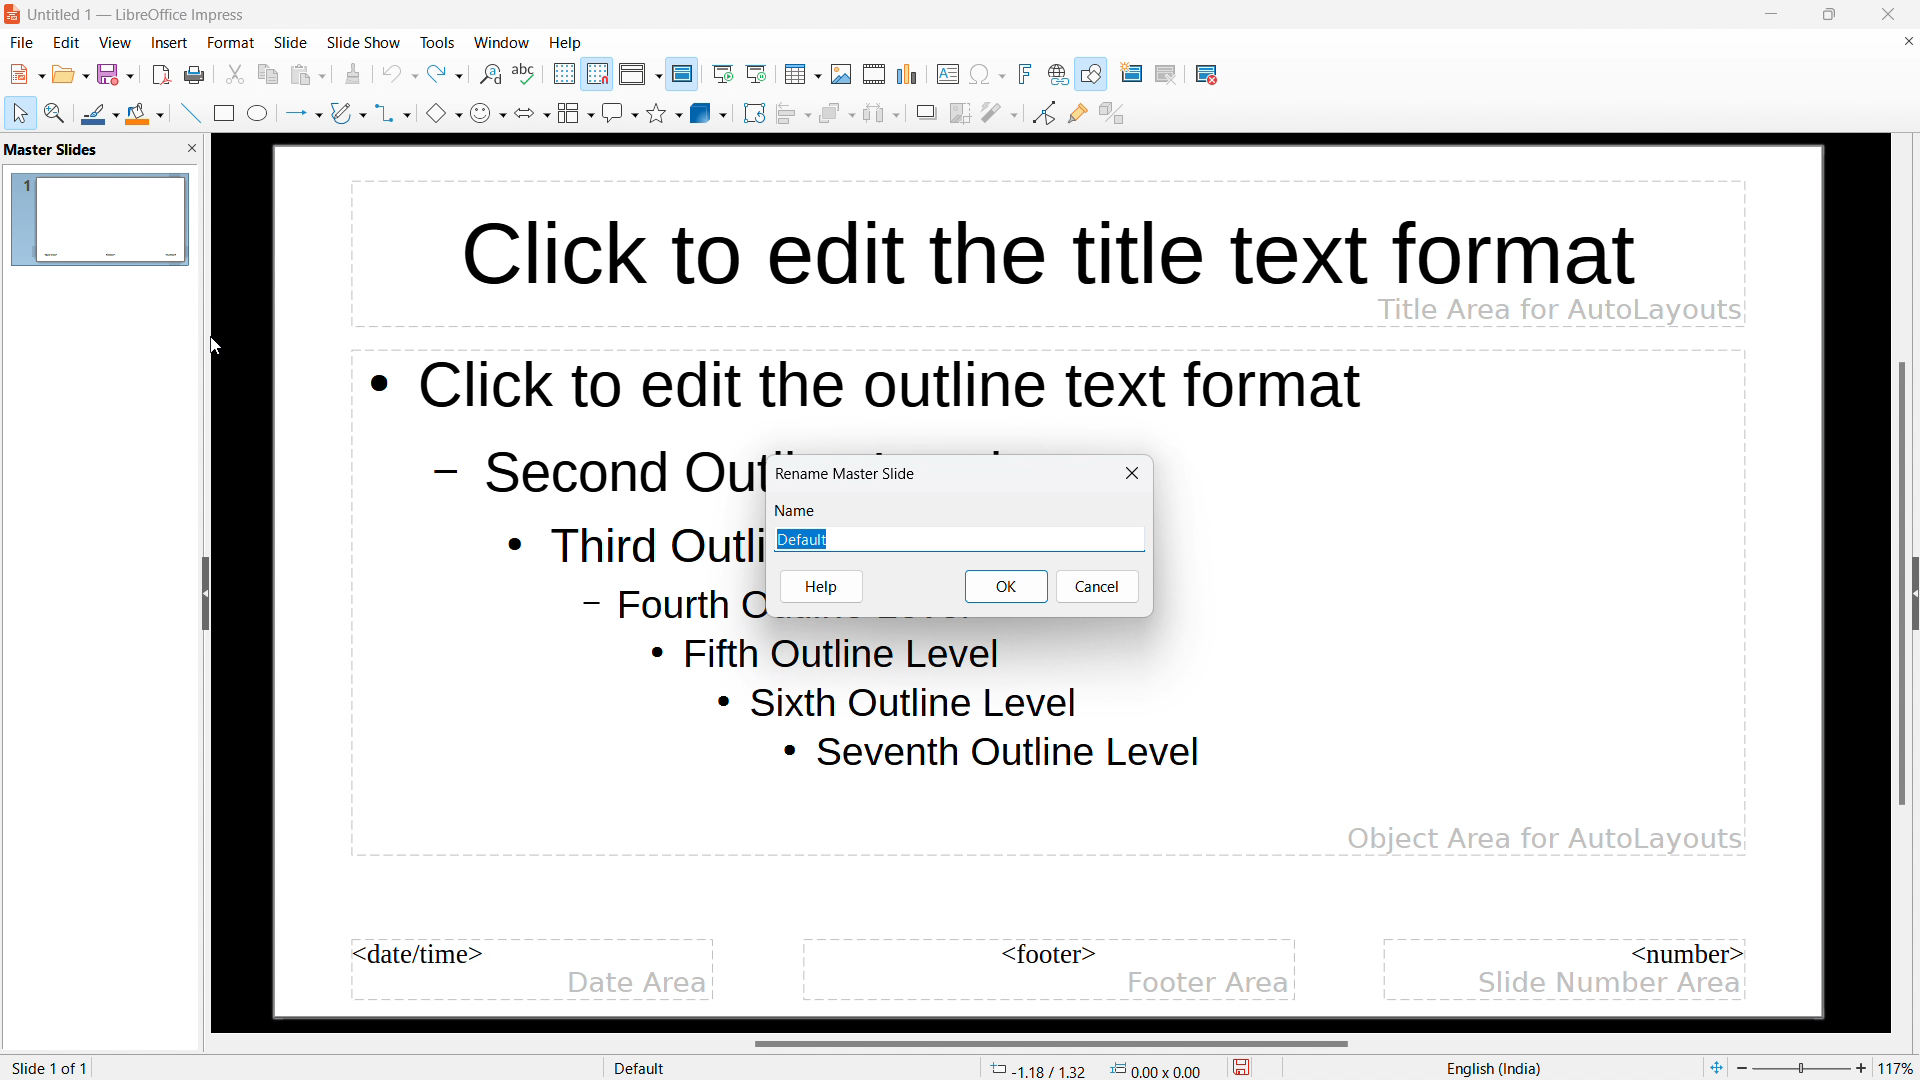 This screenshot has width=1920, height=1080. What do you see at coordinates (565, 74) in the screenshot?
I see `display grid` at bounding box center [565, 74].